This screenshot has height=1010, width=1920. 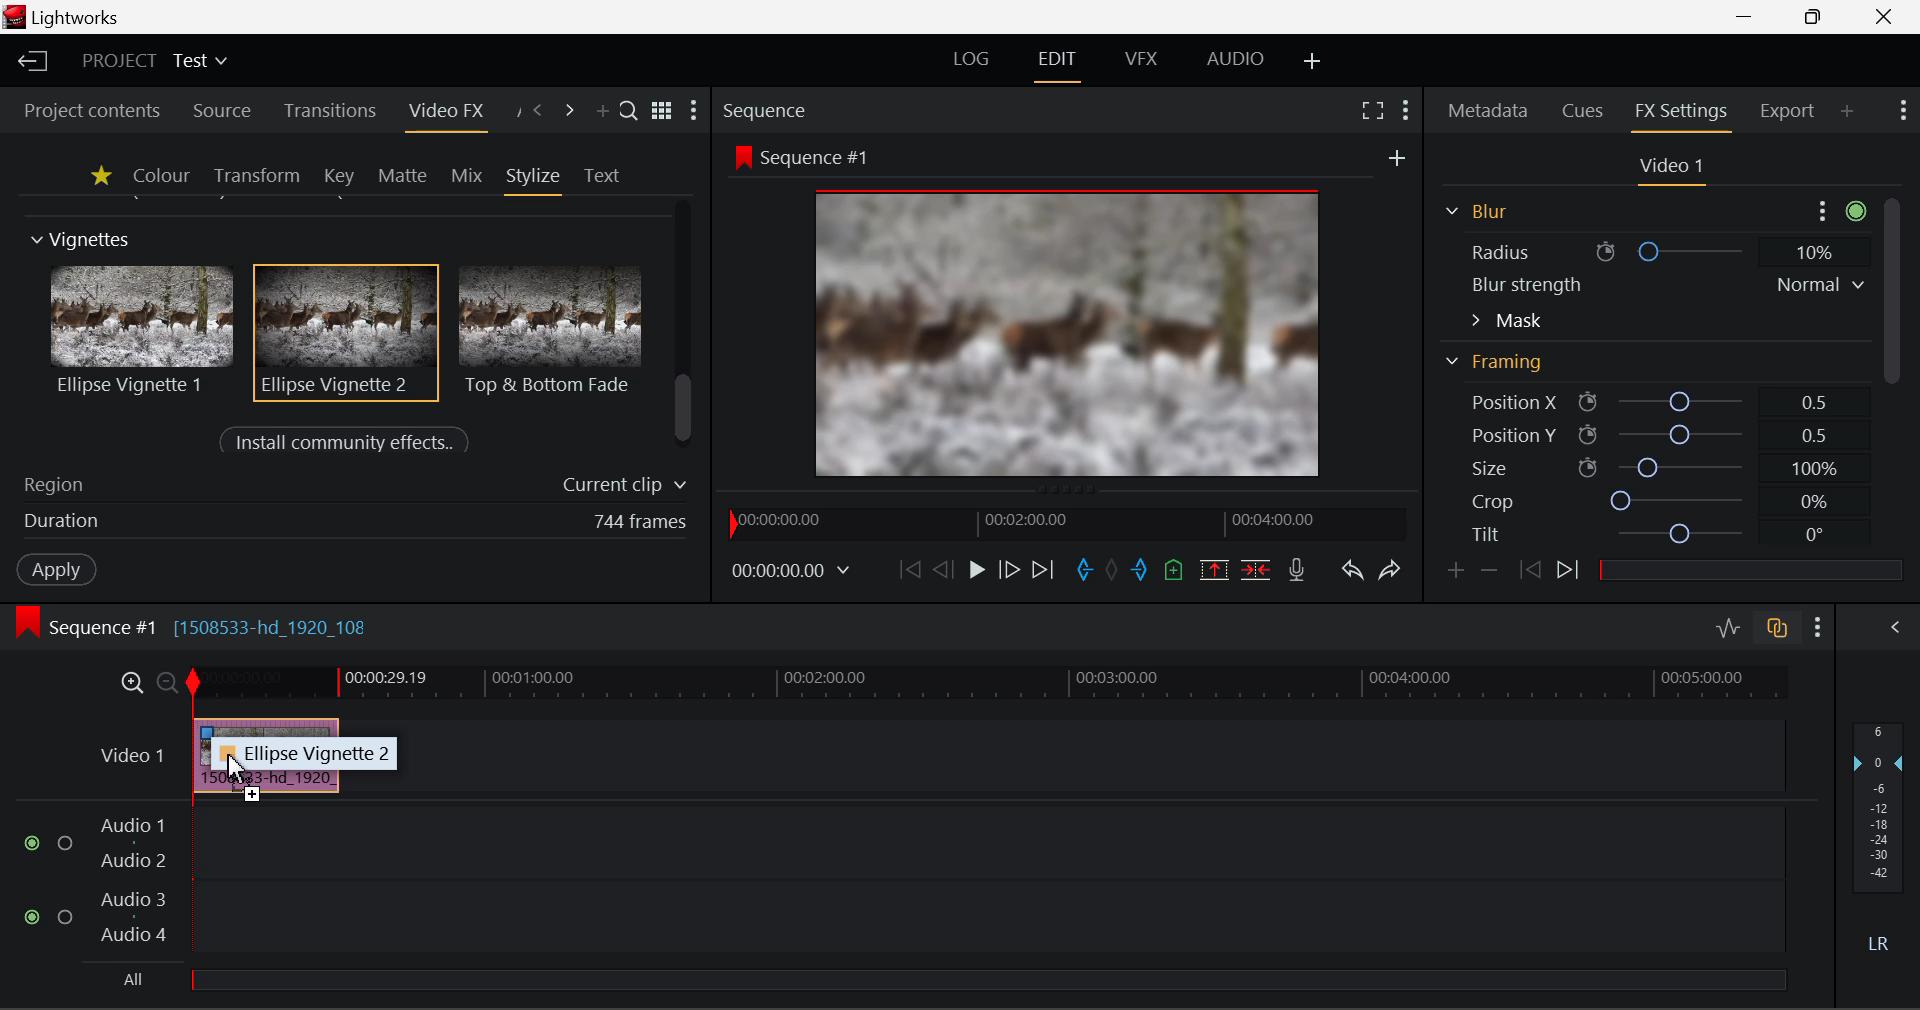 What do you see at coordinates (56, 572) in the screenshot?
I see `Apply` at bounding box center [56, 572].